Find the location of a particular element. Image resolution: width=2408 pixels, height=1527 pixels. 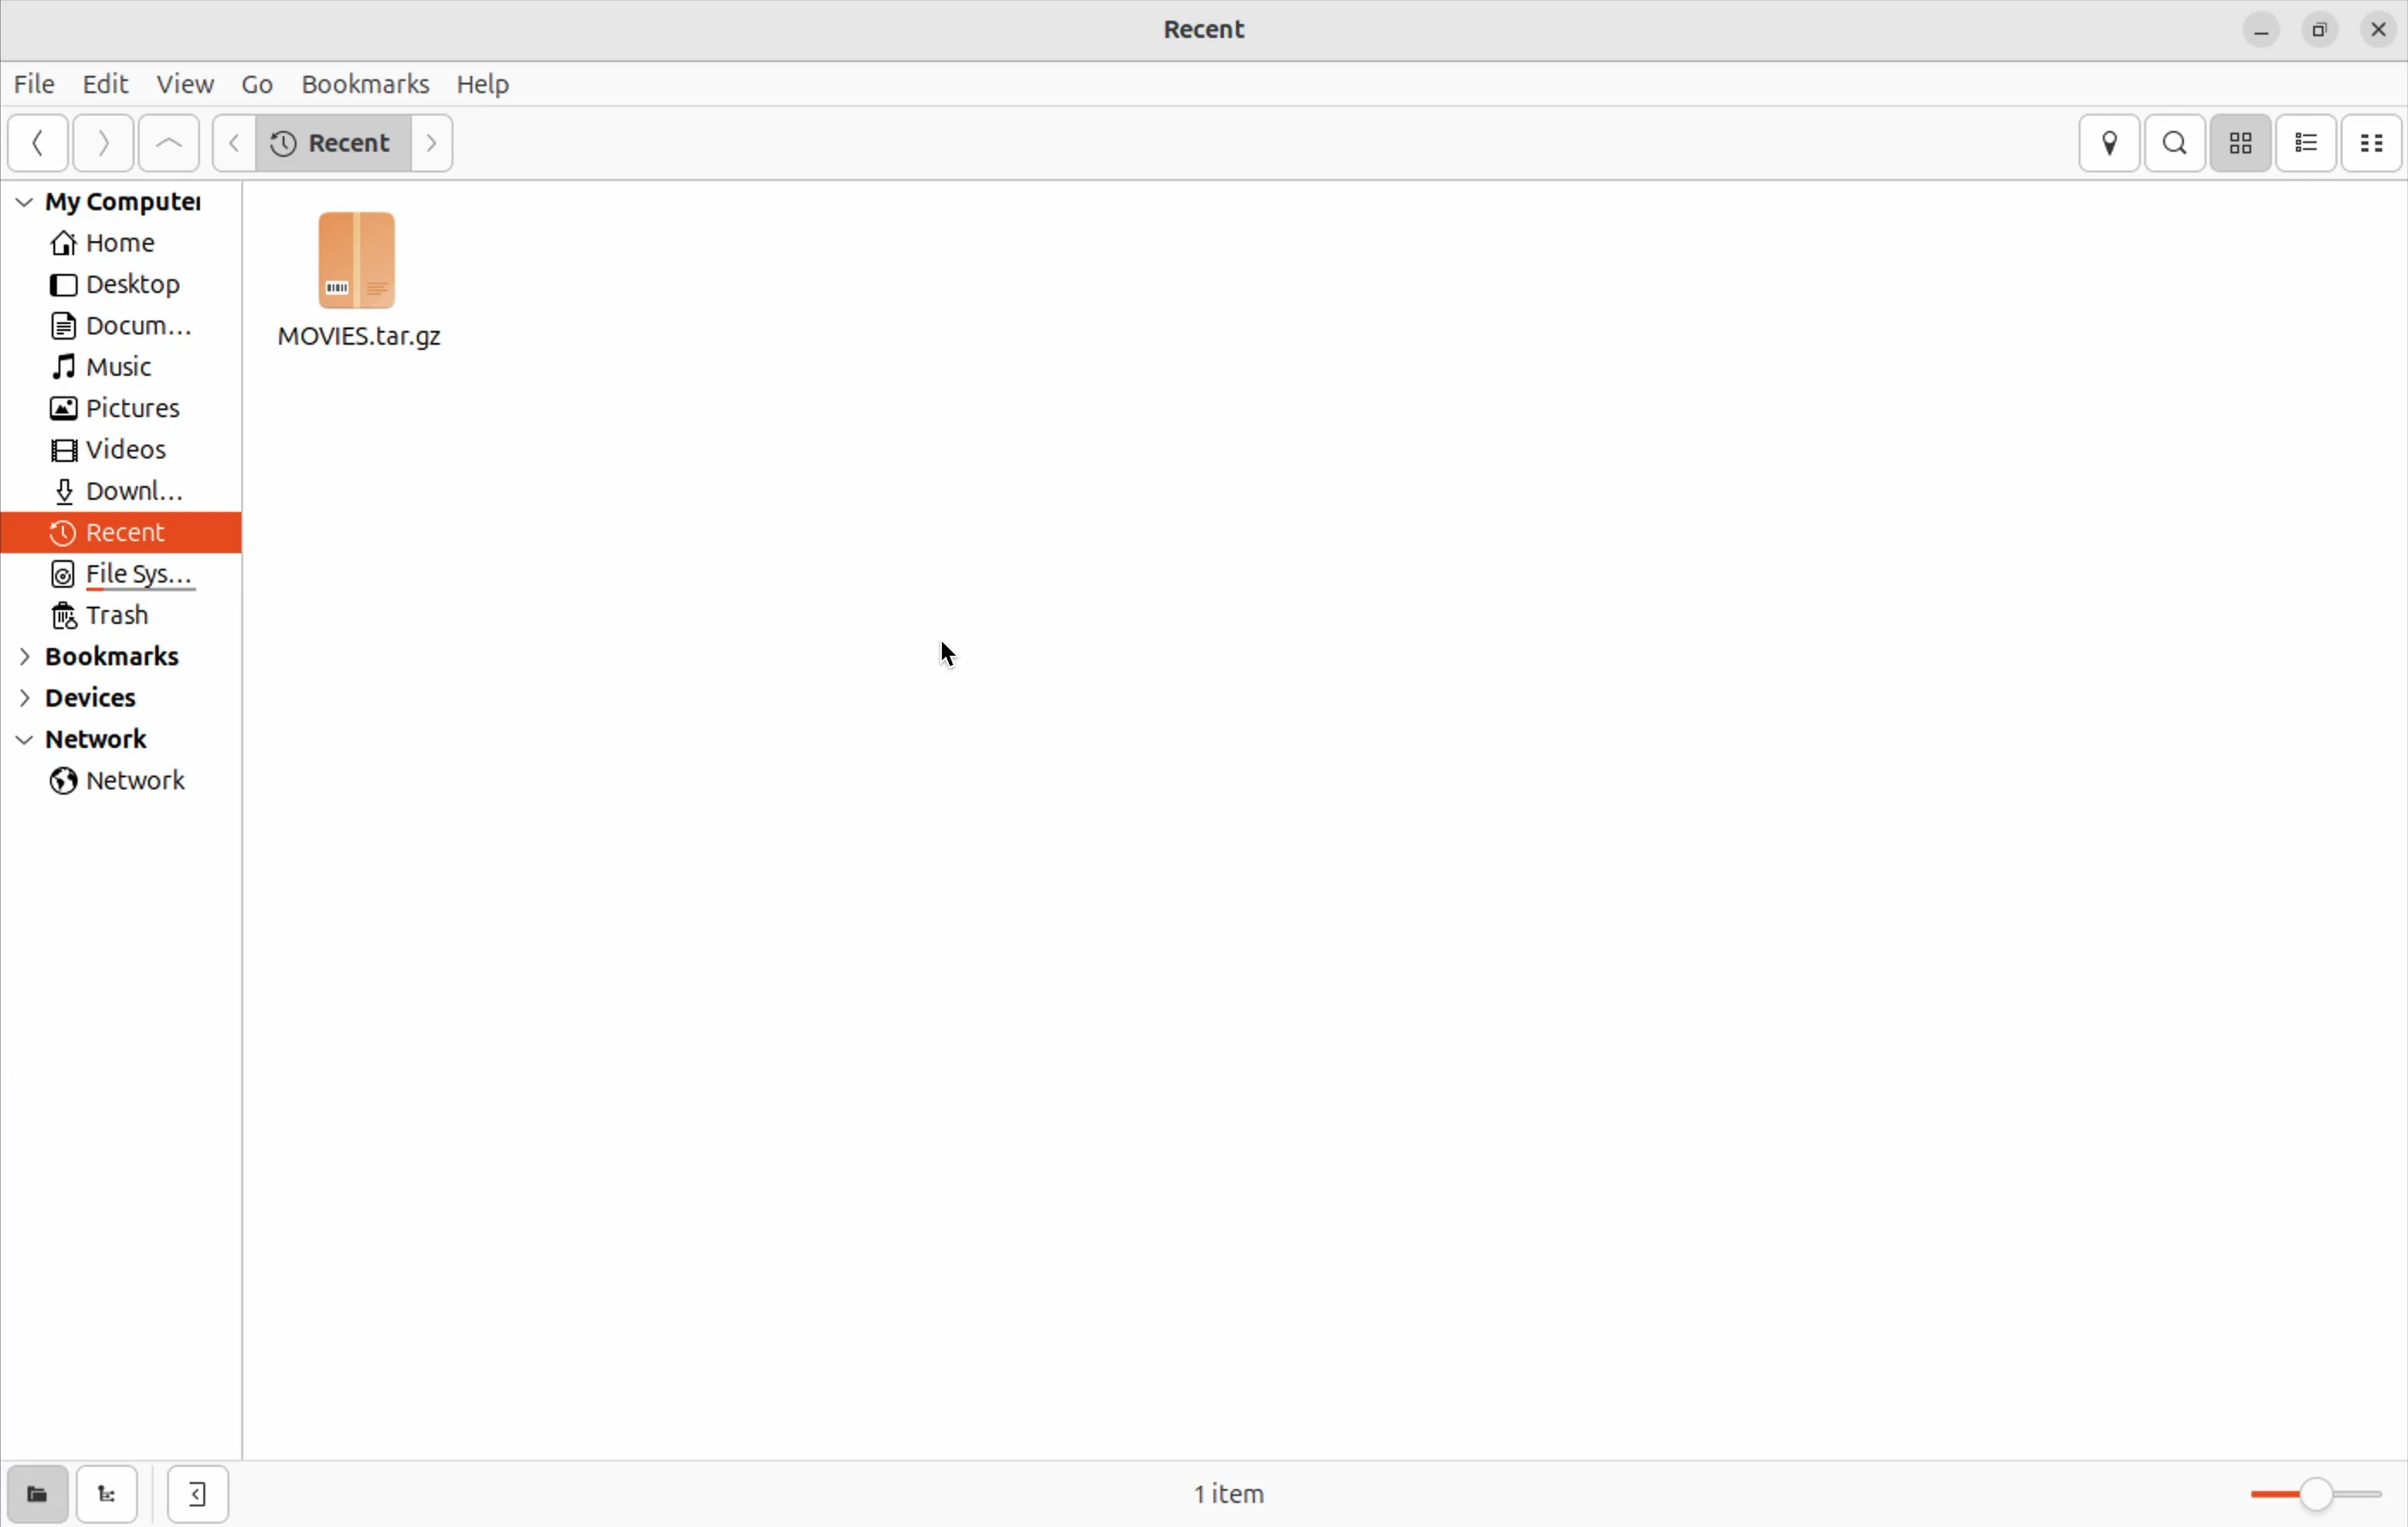

home is located at coordinates (119, 241).